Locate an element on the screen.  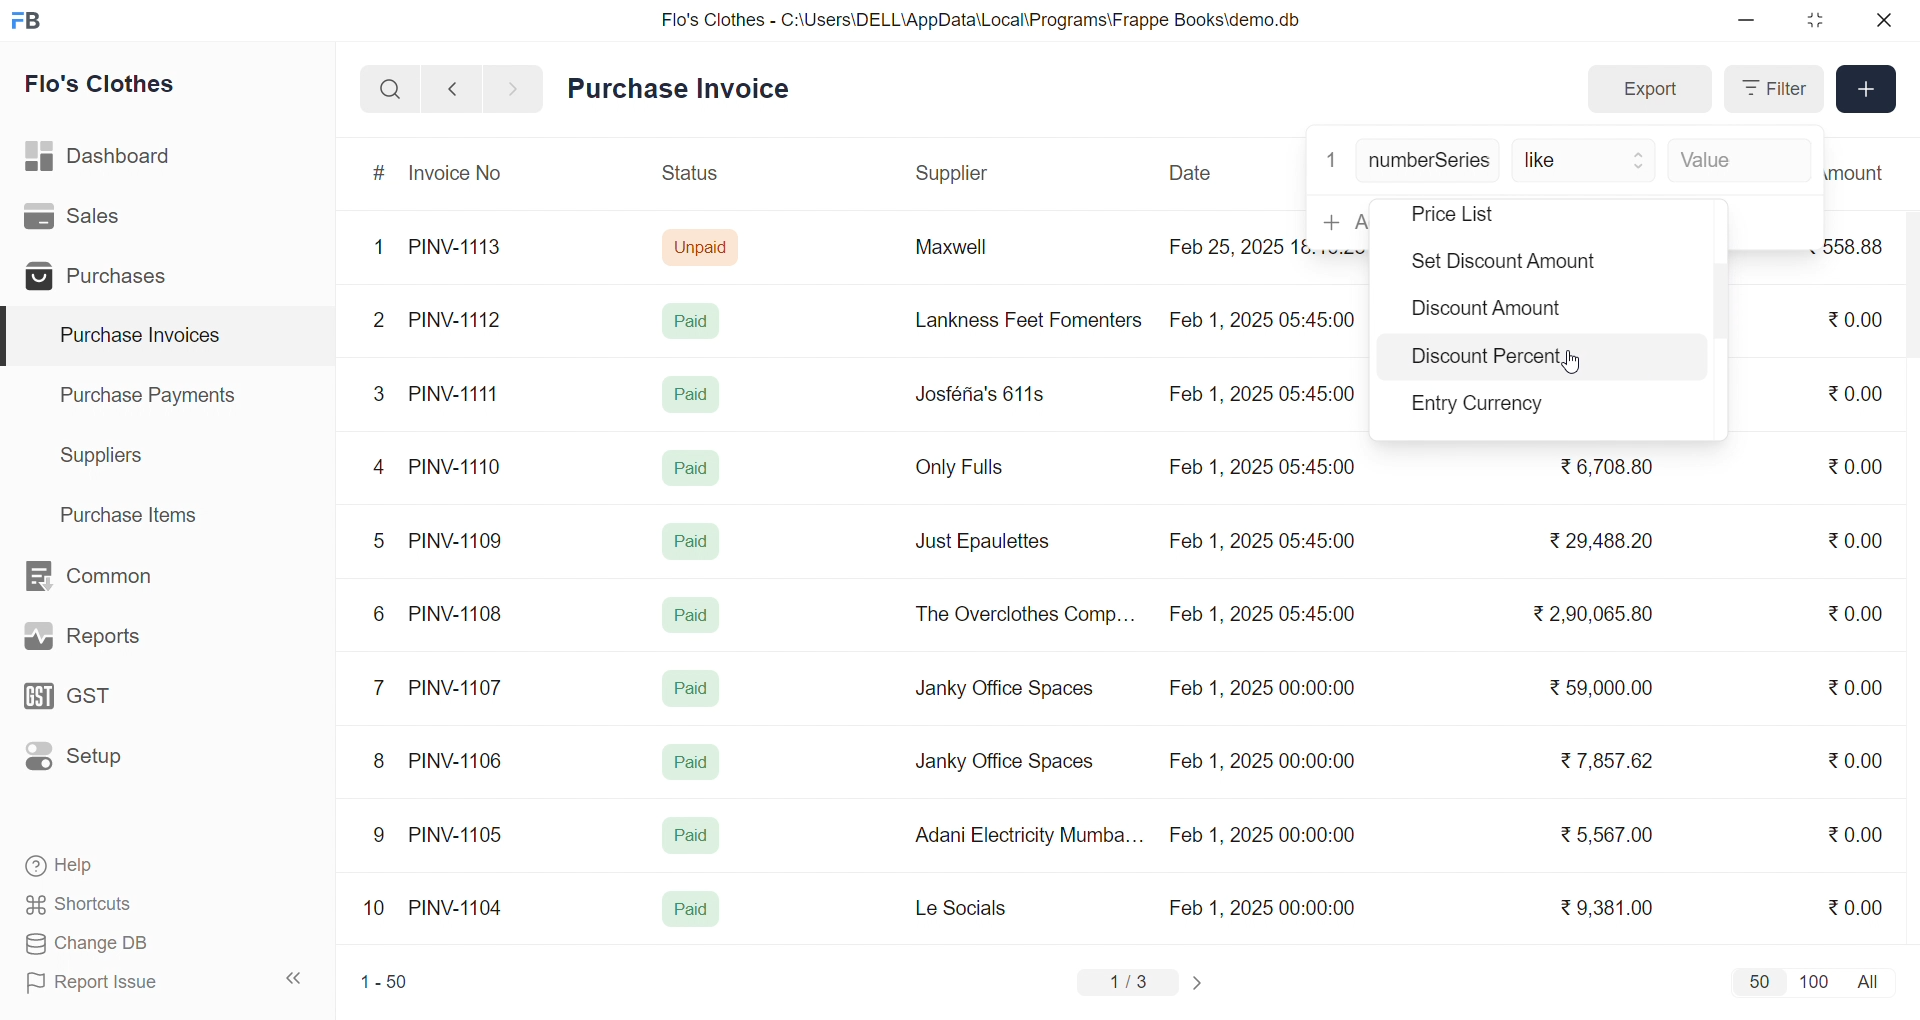
50 is located at coordinates (1758, 981).